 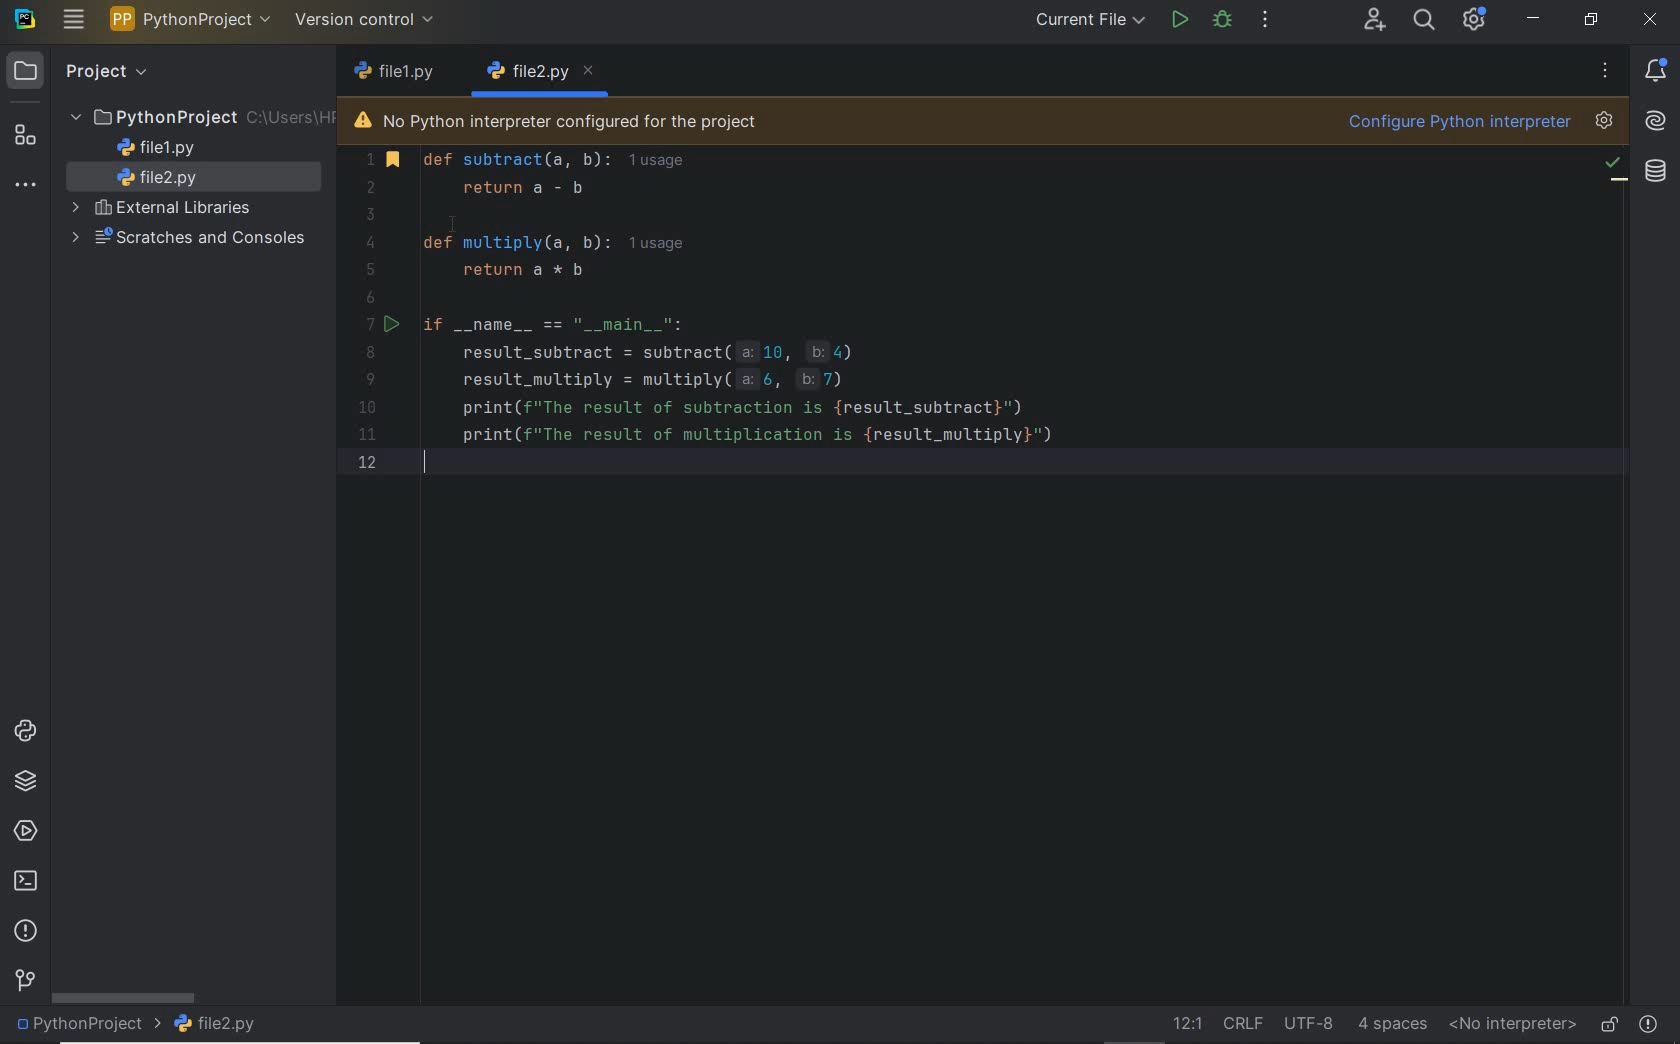 I want to click on notifications, so click(x=1660, y=70).